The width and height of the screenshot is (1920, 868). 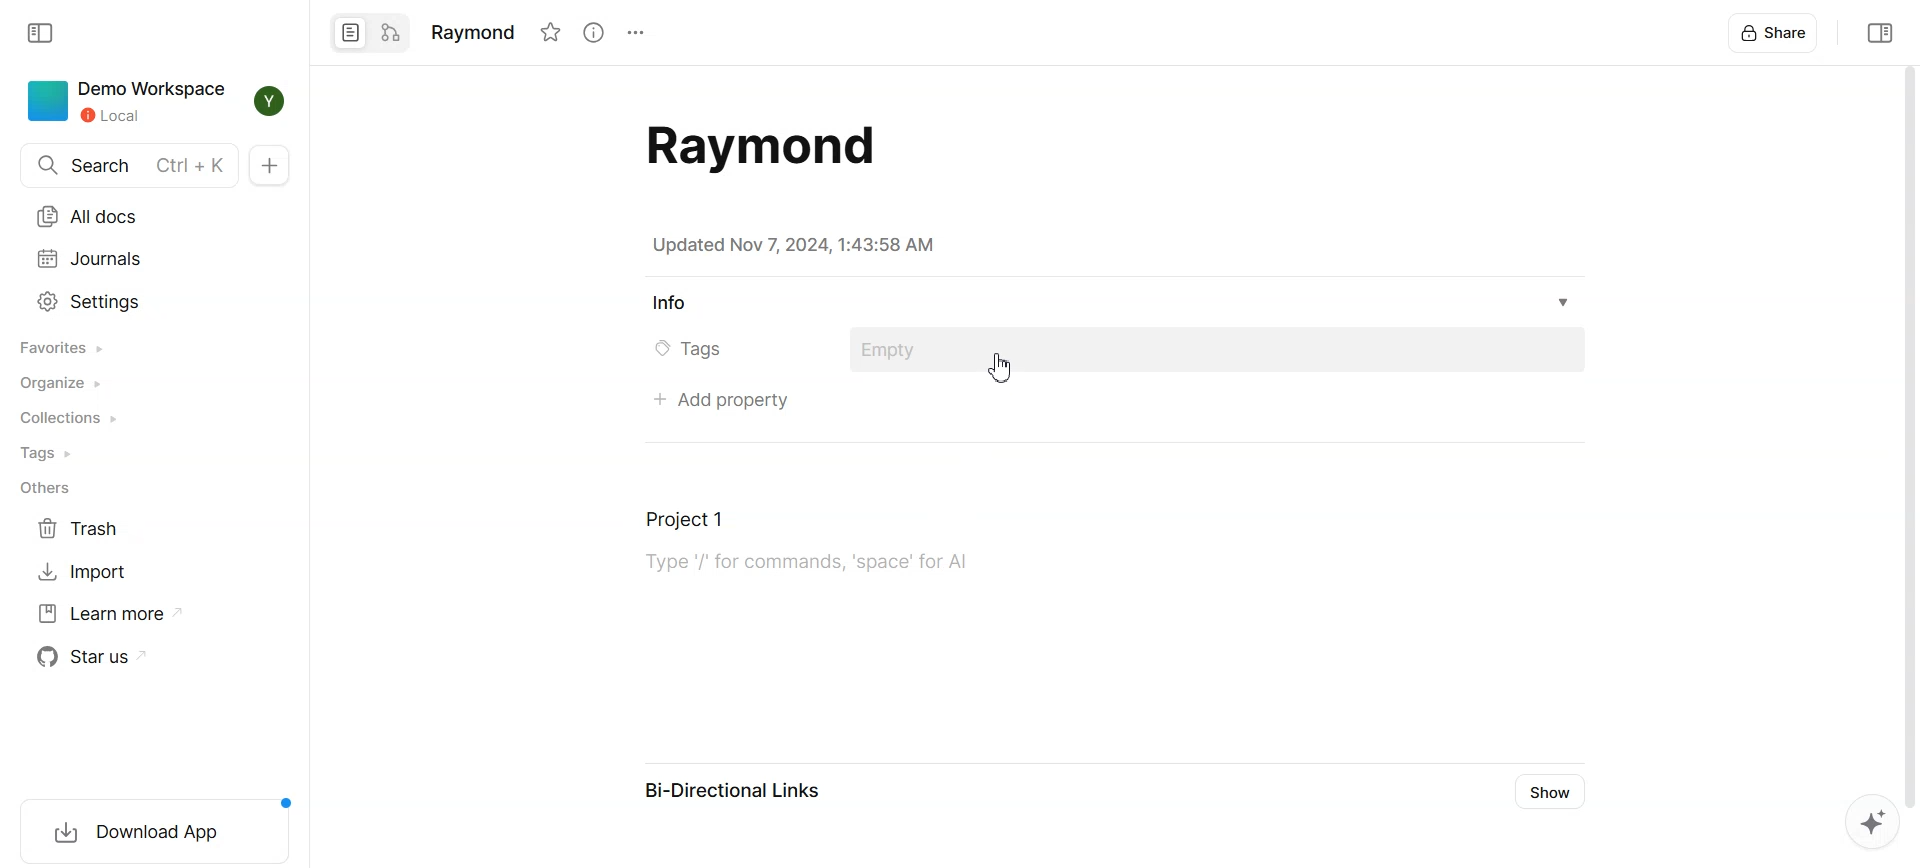 What do you see at coordinates (112, 613) in the screenshot?
I see `Learn more` at bounding box center [112, 613].